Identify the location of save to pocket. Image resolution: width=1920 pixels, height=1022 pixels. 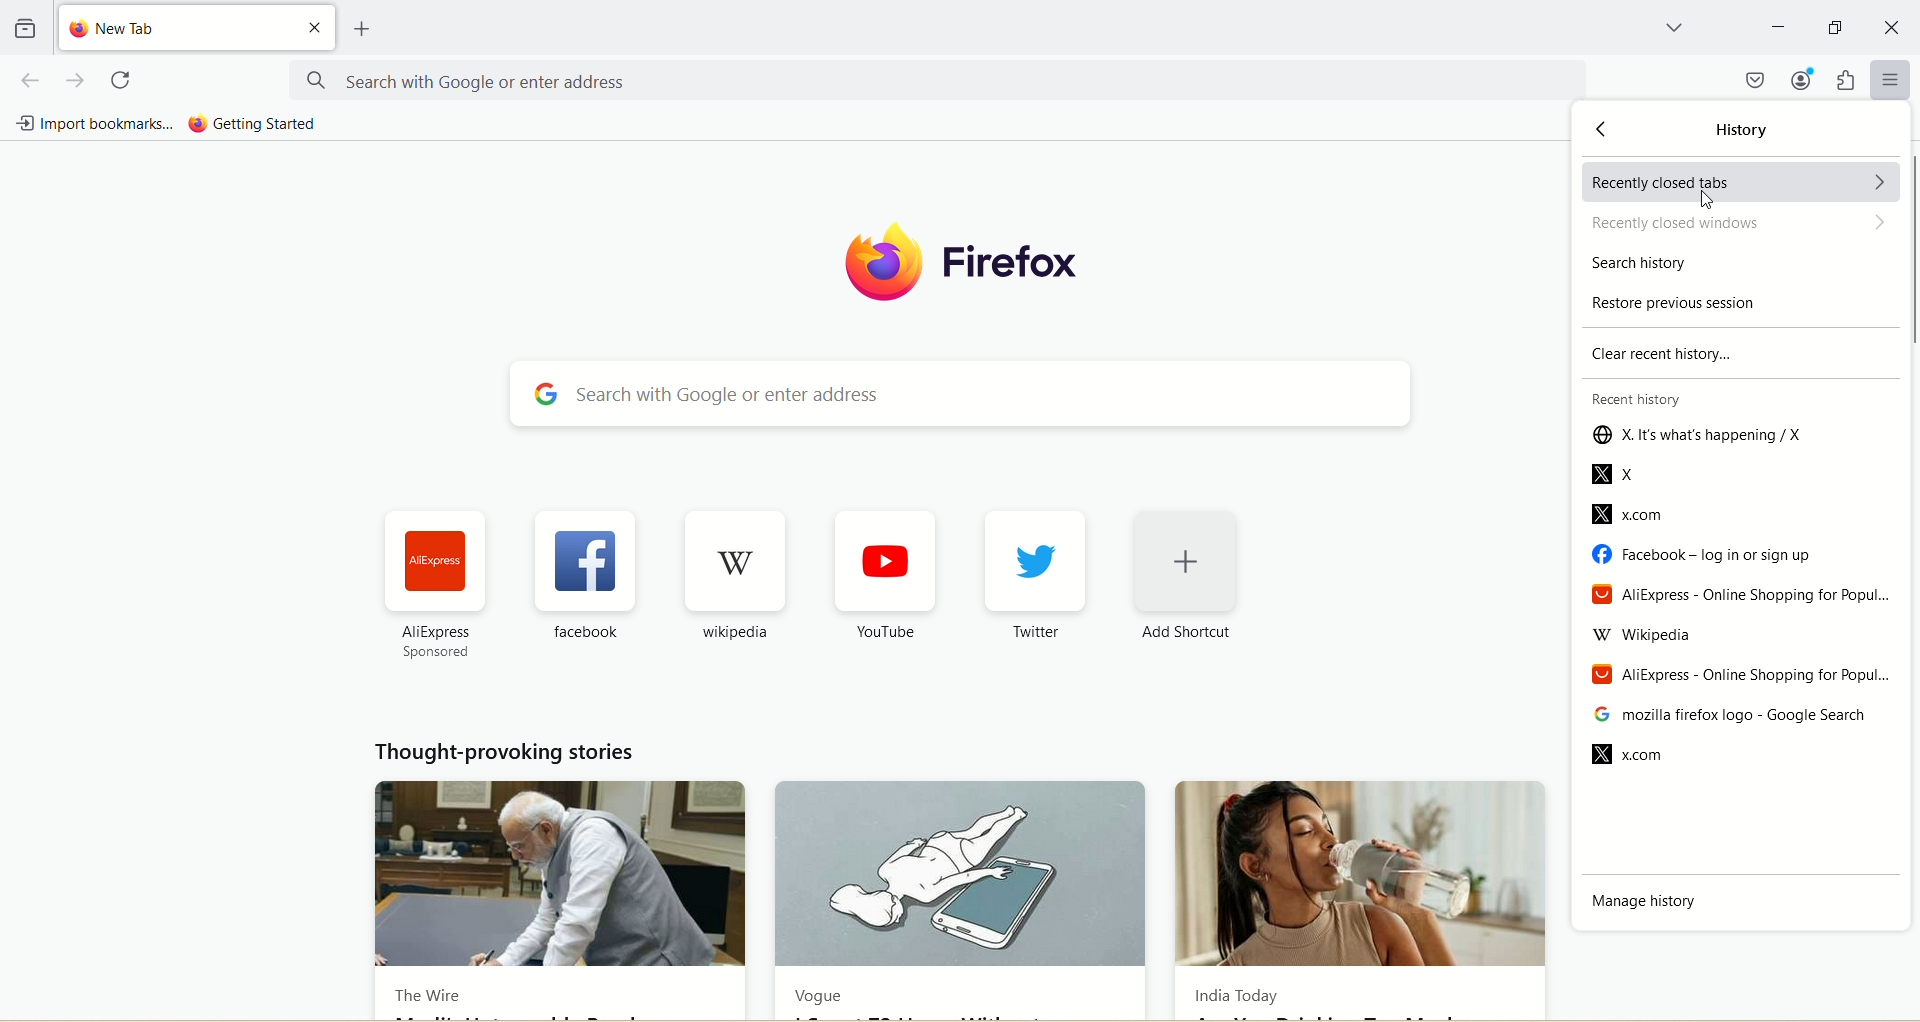
(1755, 80).